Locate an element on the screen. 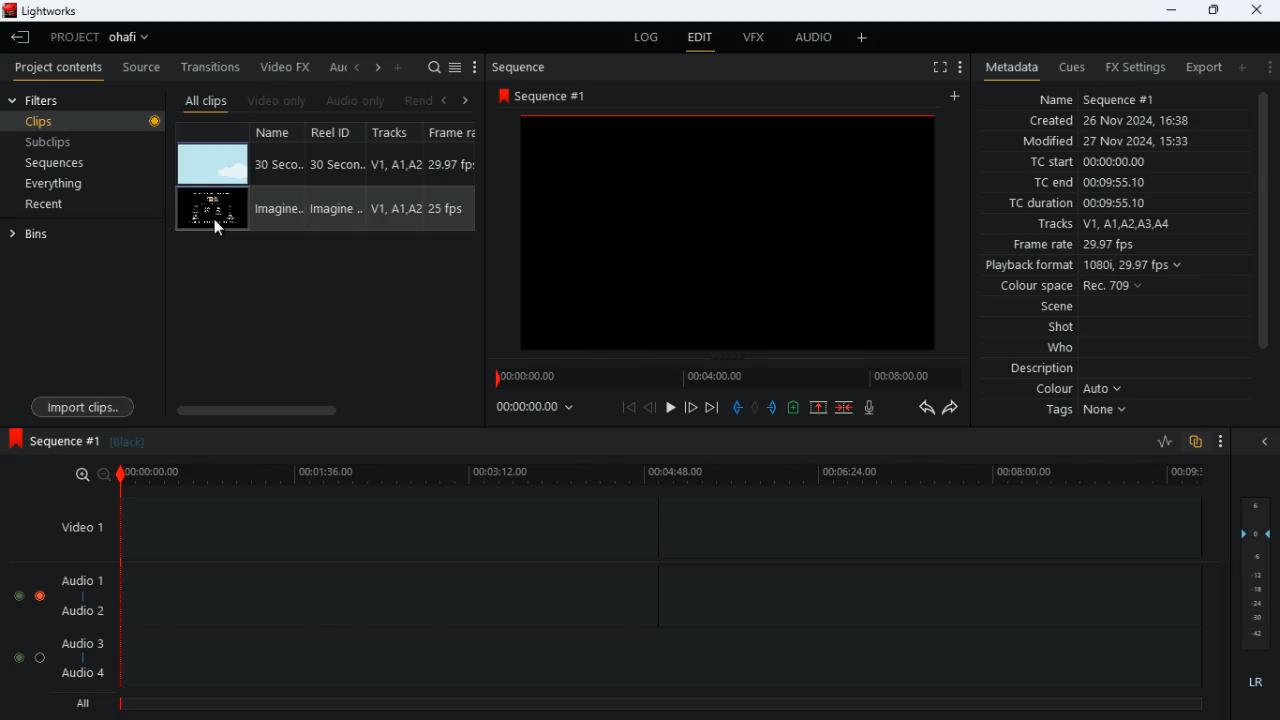 The image size is (1280, 720). audio is located at coordinates (814, 40).